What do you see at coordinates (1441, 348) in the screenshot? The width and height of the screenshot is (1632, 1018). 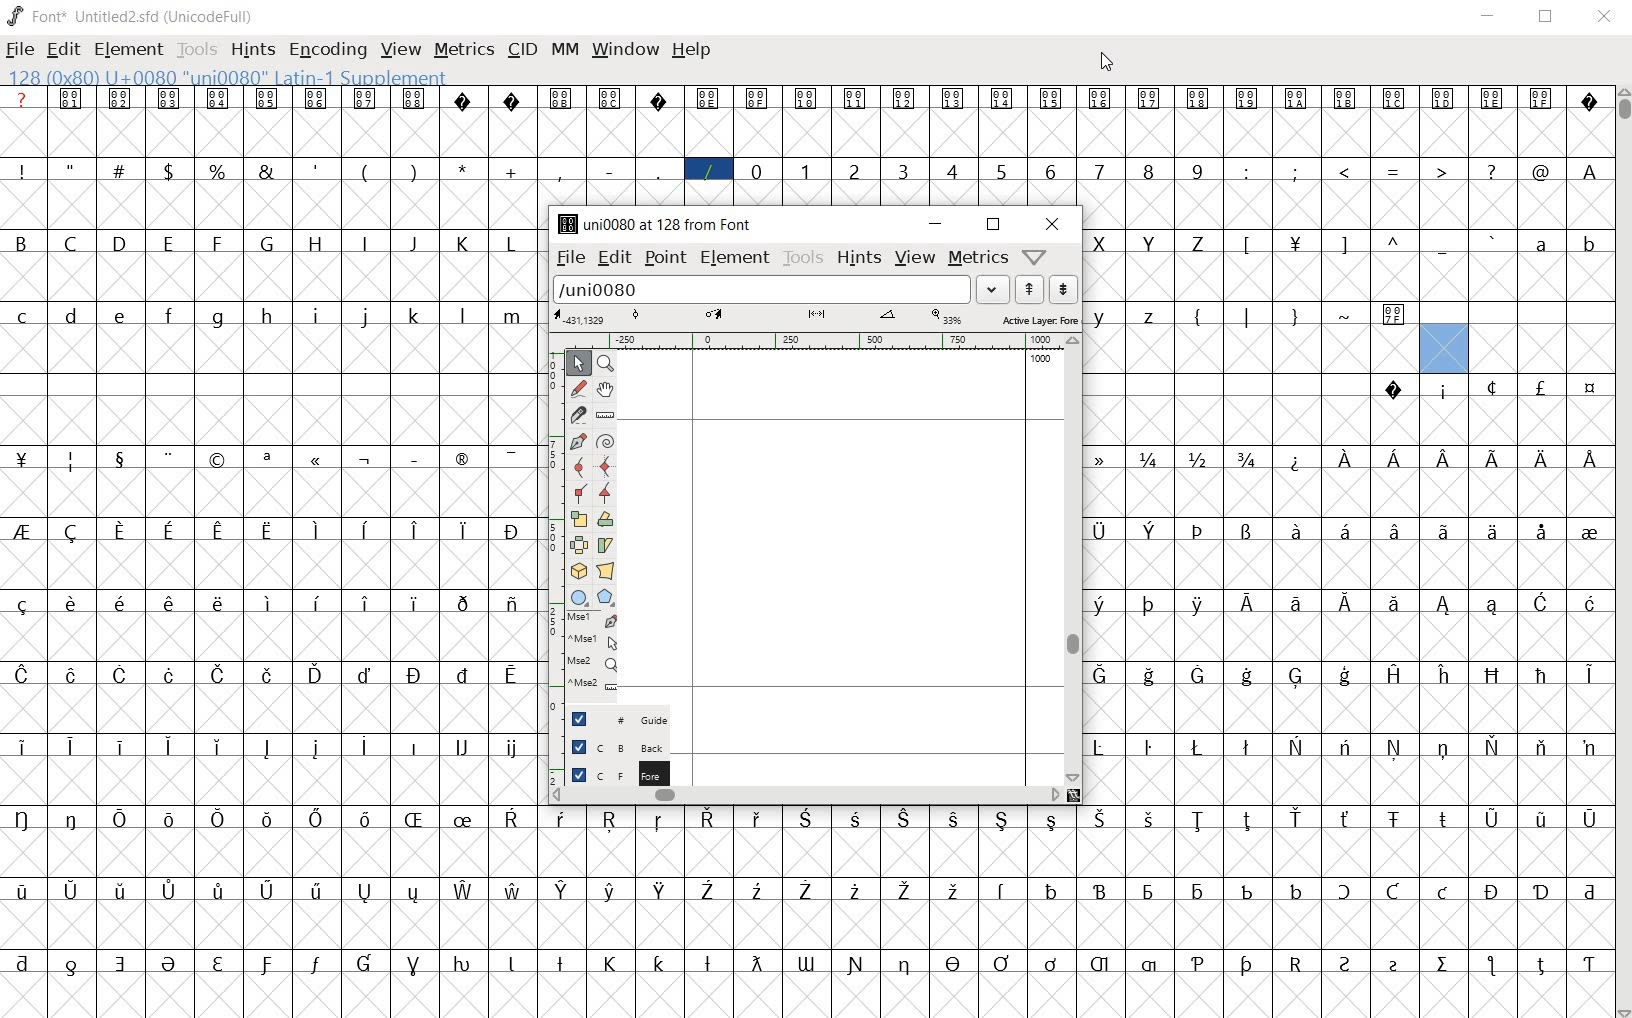 I see `glyph slot` at bounding box center [1441, 348].